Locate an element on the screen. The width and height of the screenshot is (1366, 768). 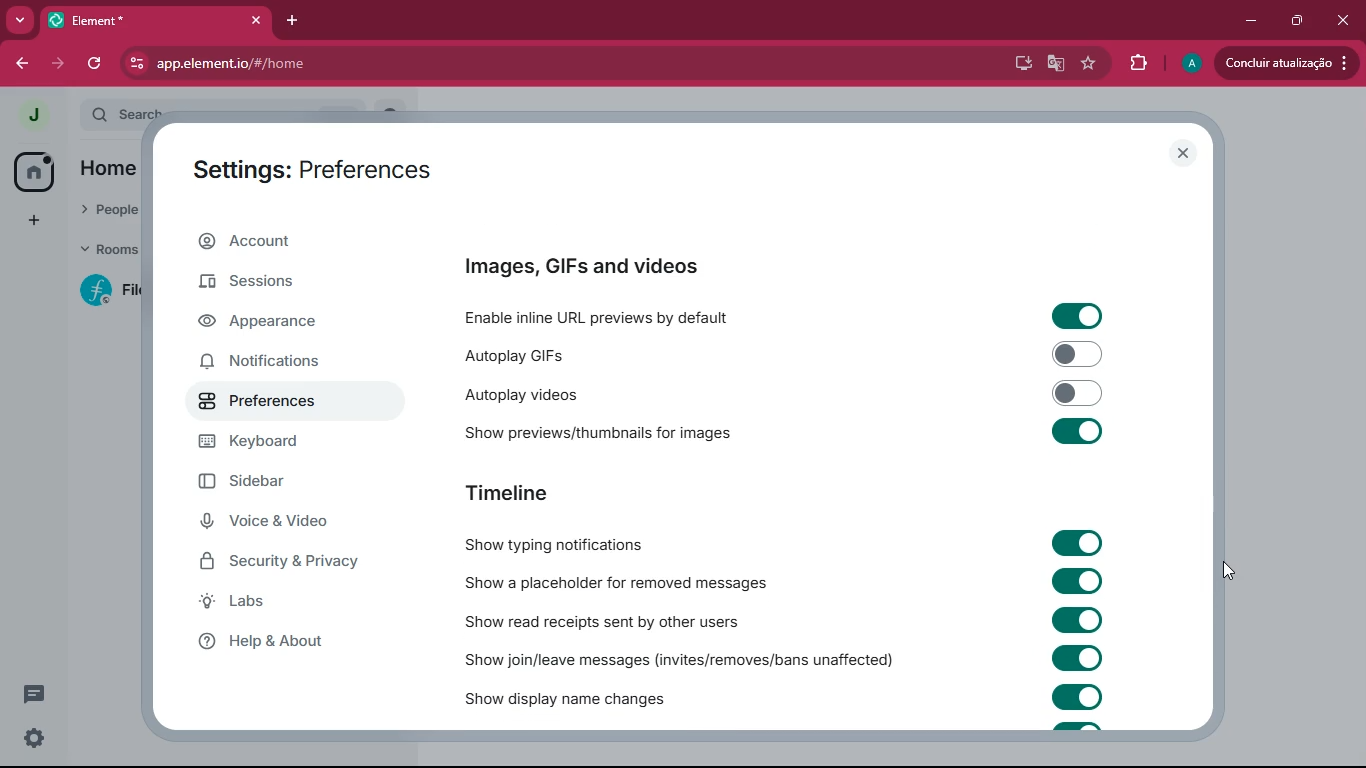
notifications is located at coordinates (280, 363).